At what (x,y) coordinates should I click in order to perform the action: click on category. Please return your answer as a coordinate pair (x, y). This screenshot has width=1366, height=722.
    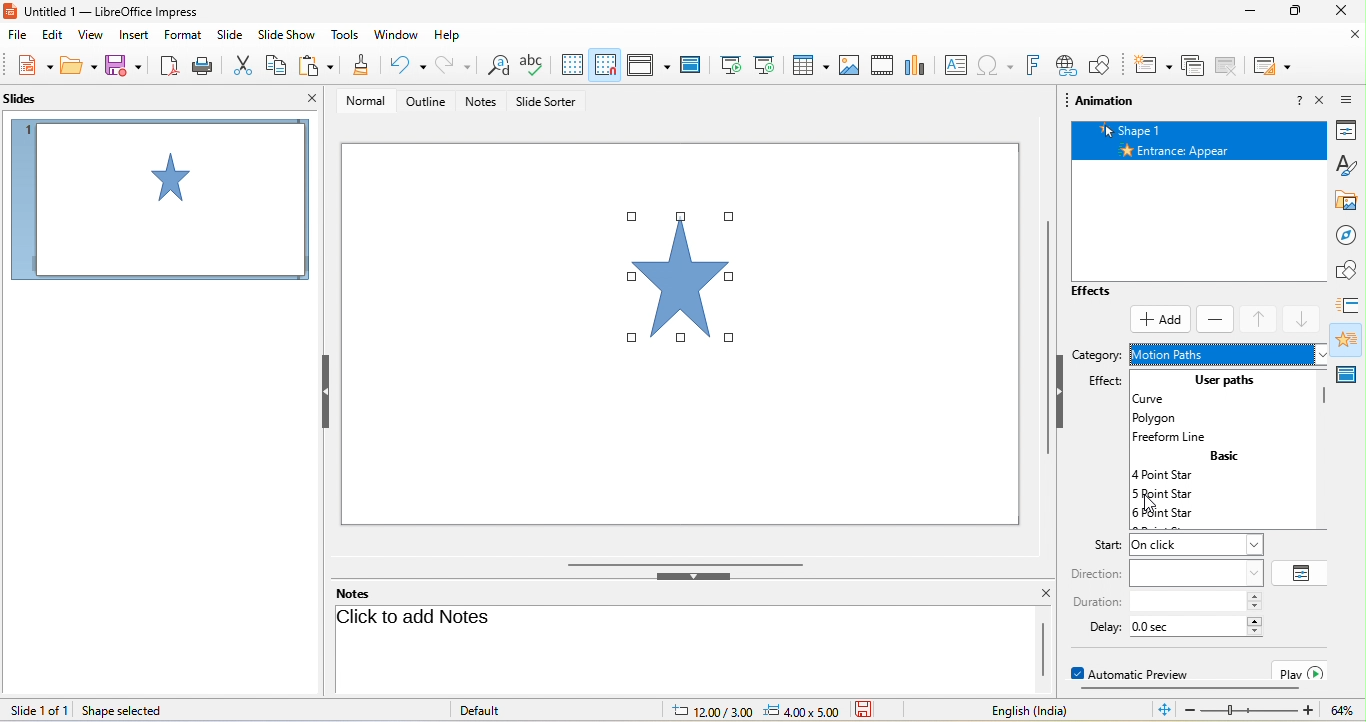
    Looking at the image, I should click on (1097, 357).